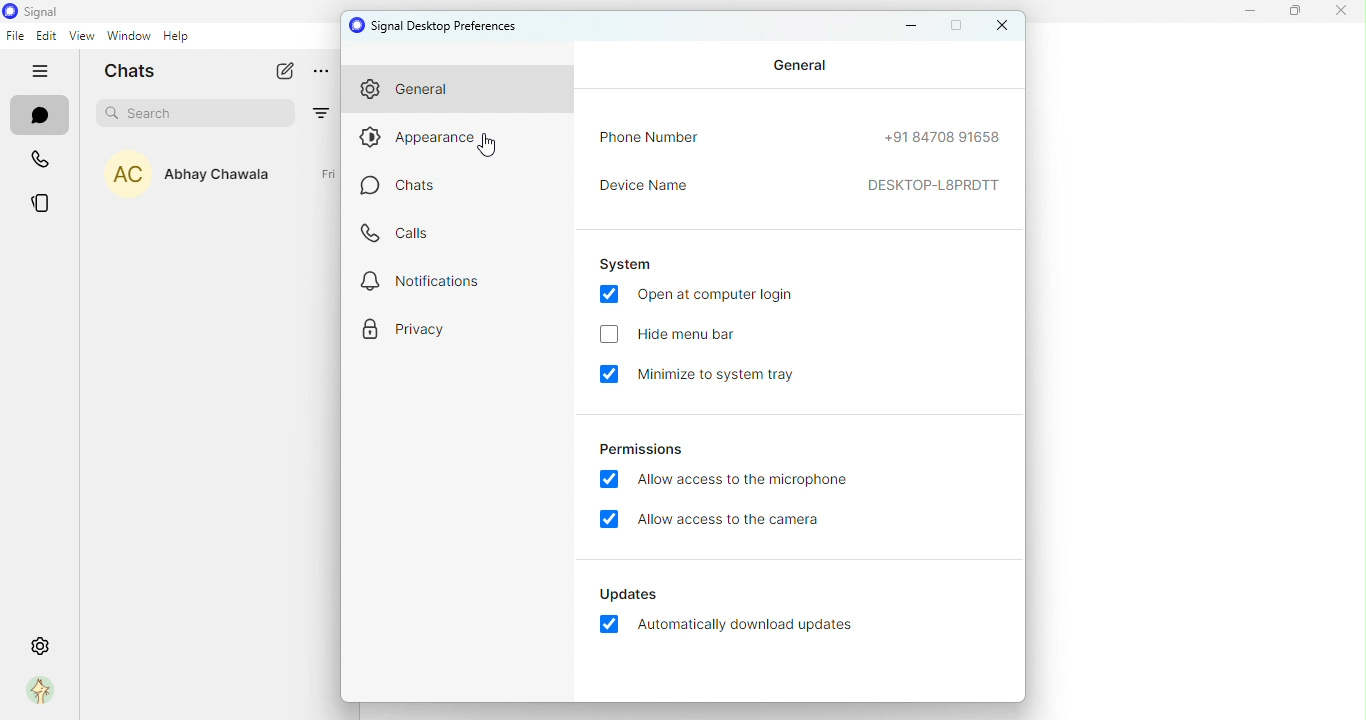  I want to click on open at computer login, so click(703, 296).